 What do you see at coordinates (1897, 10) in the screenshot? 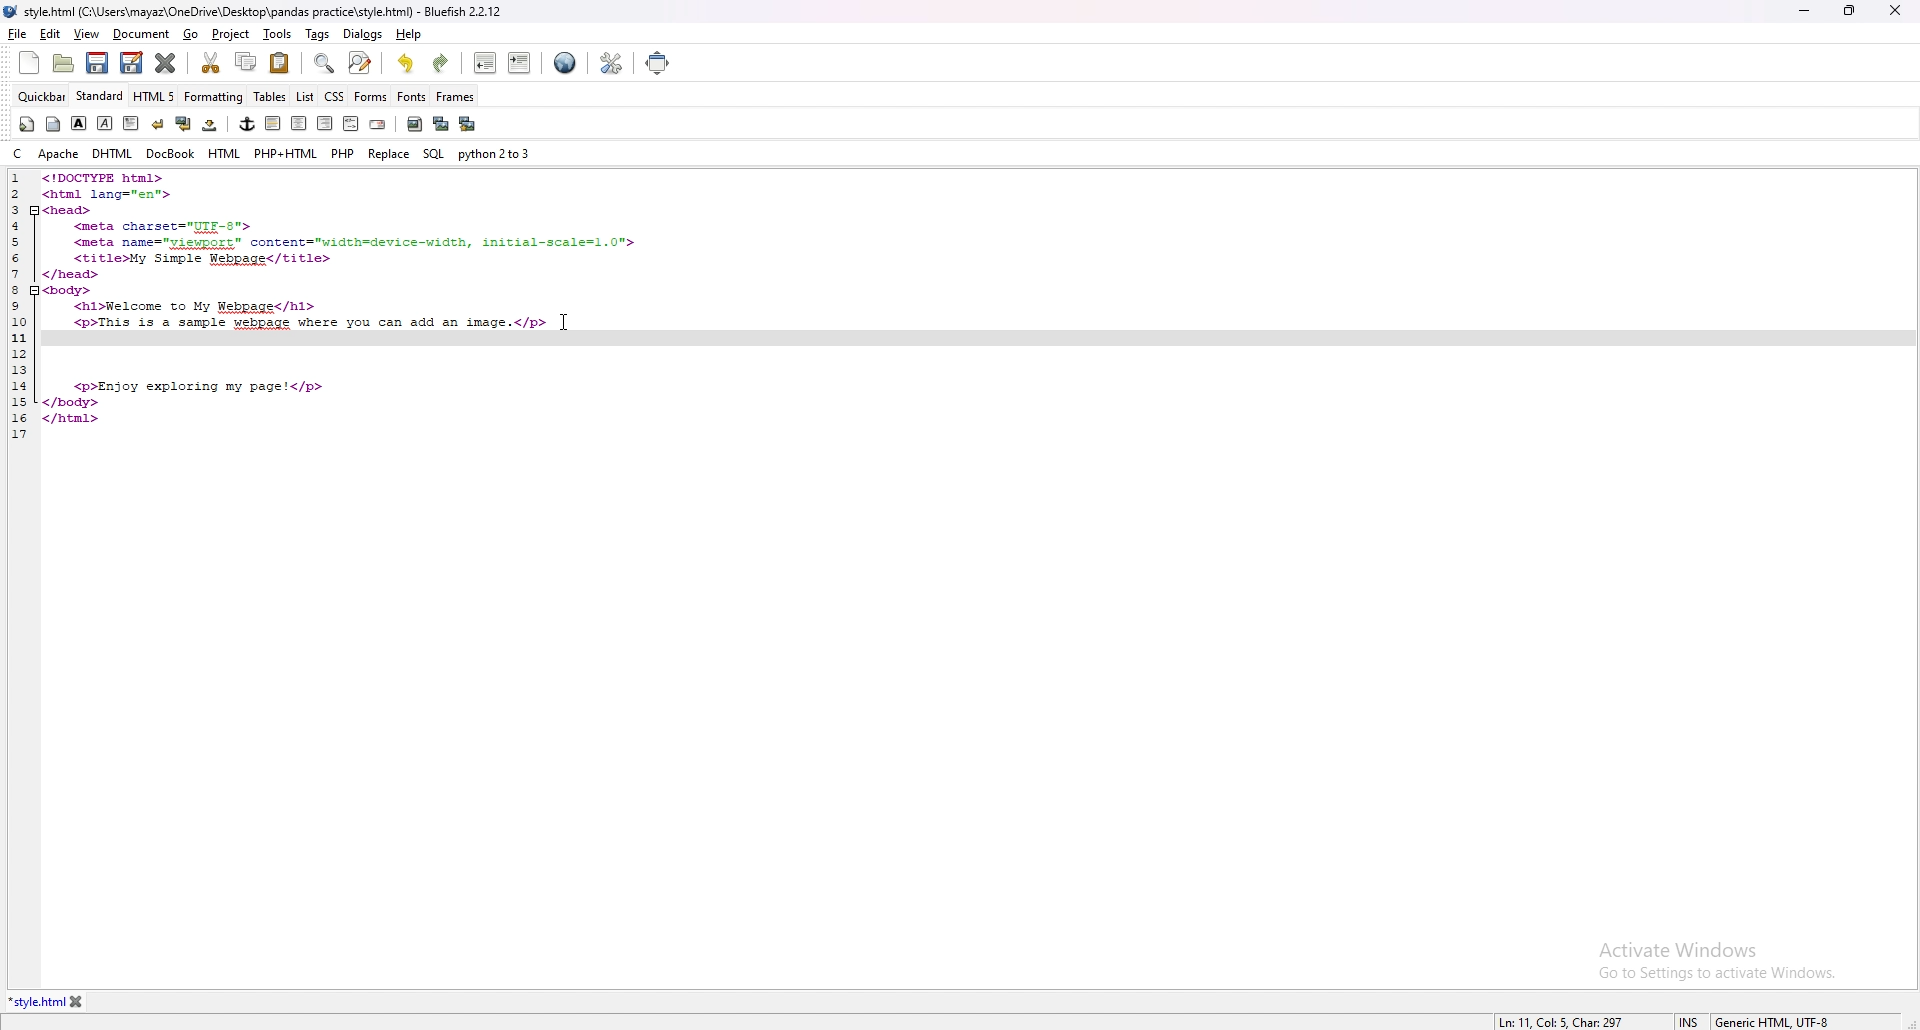
I see `close` at bounding box center [1897, 10].